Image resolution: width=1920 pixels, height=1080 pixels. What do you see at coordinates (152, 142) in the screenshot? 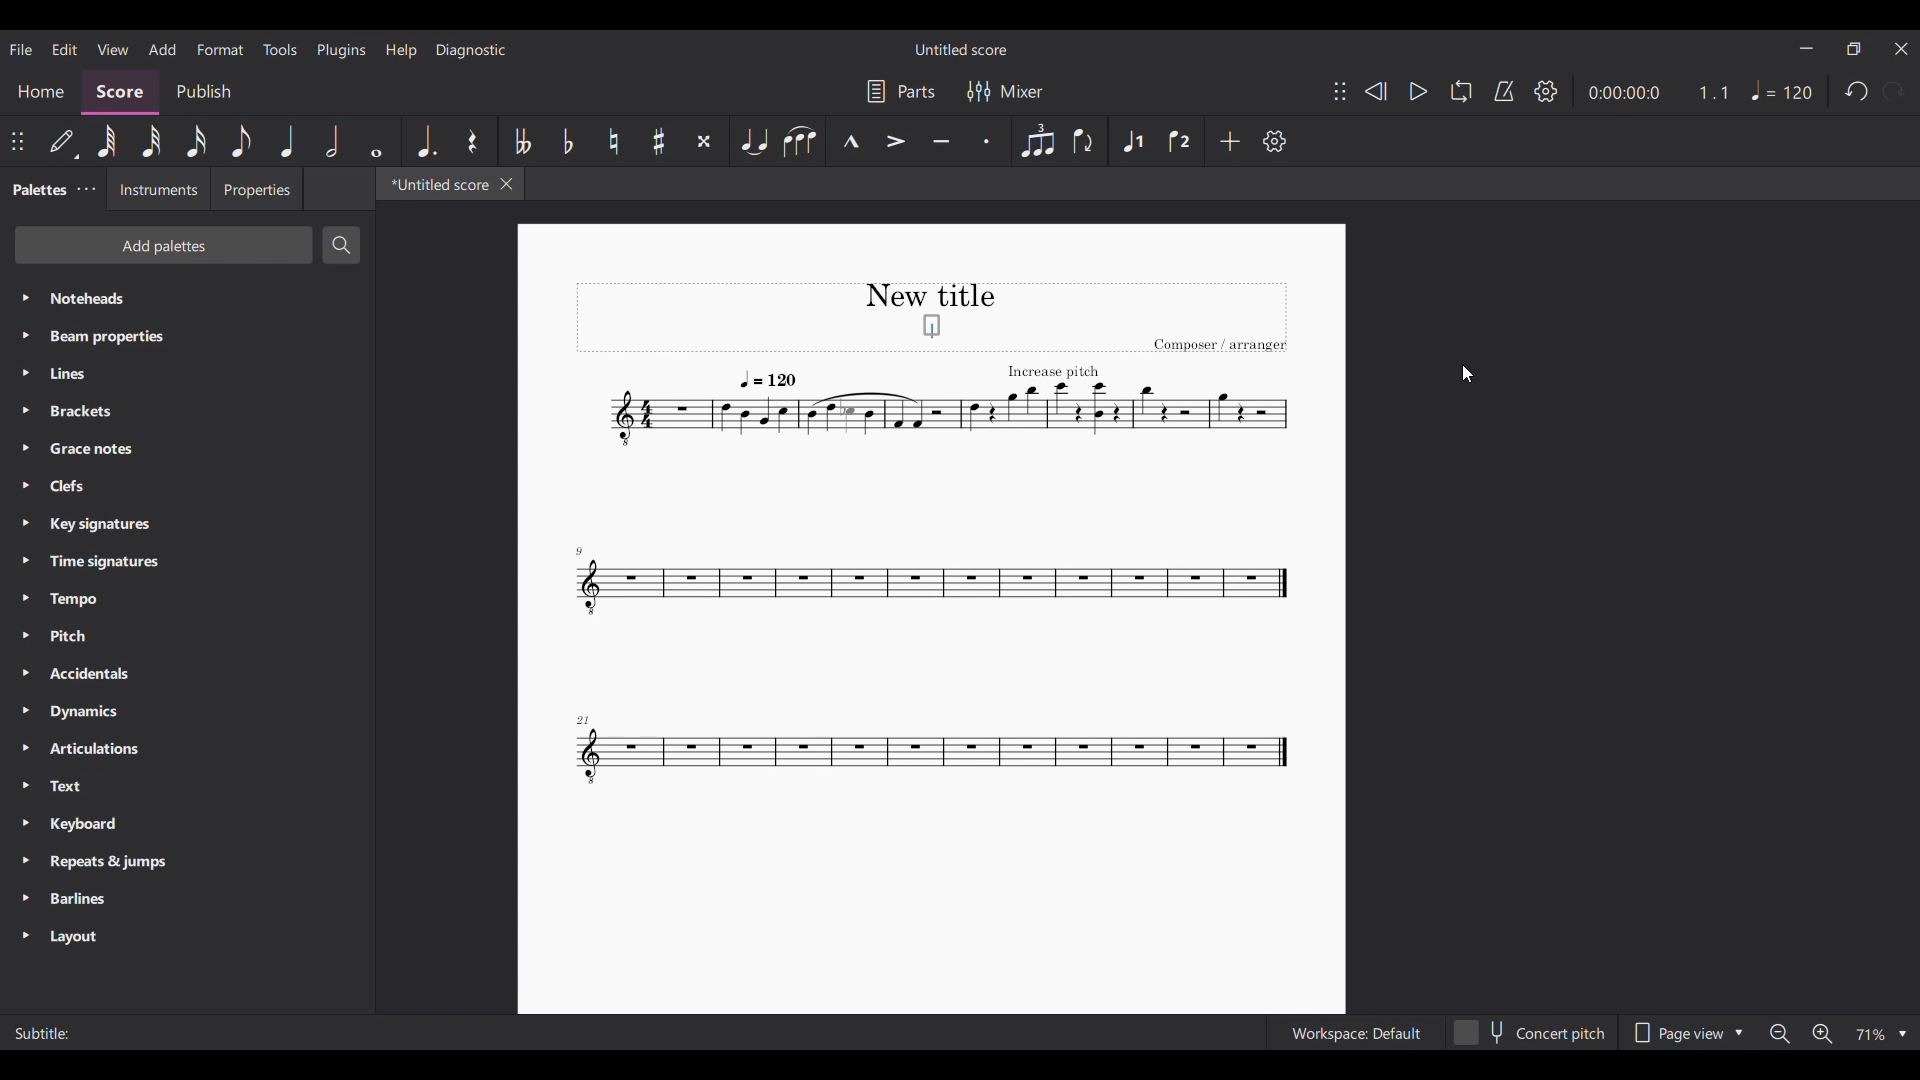
I see `32nd note` at bounding box center [152, 142].